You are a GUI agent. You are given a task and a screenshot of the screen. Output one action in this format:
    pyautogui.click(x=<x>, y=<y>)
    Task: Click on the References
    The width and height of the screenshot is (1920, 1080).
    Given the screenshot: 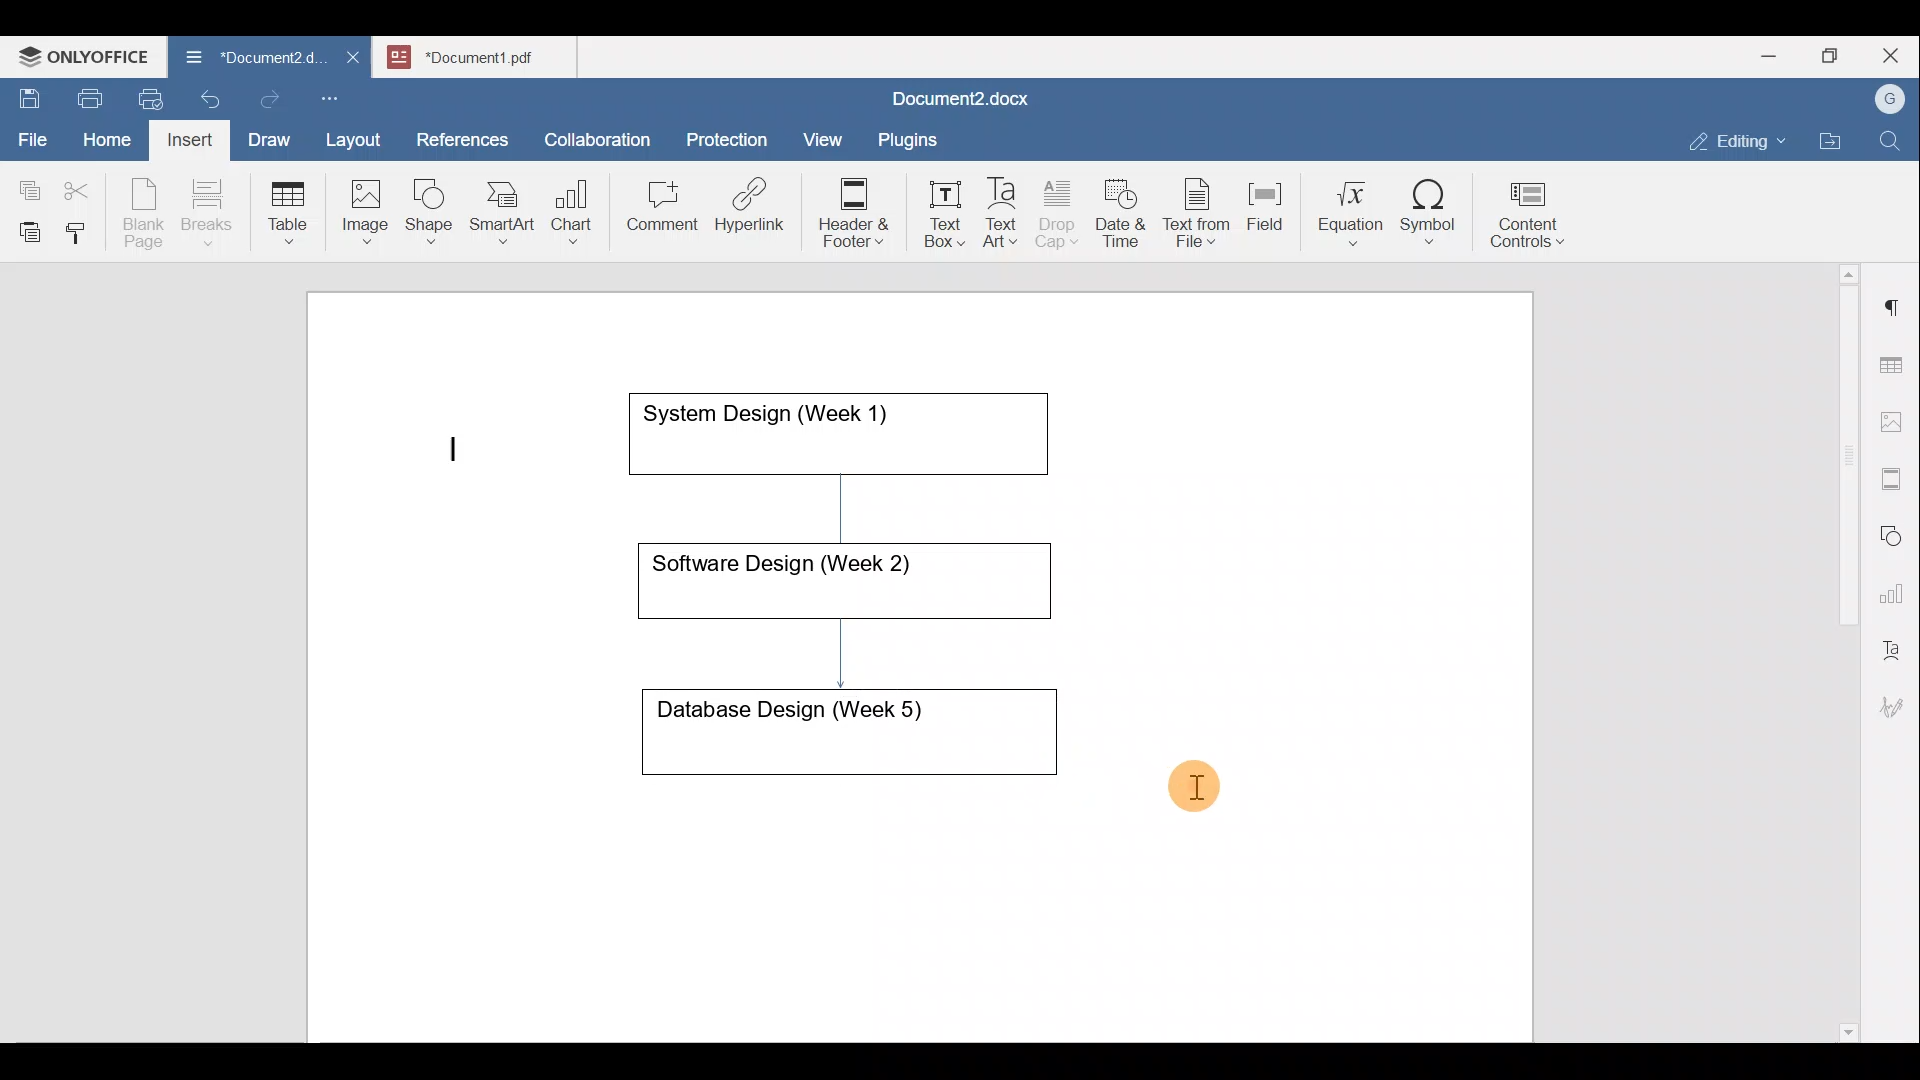 What is the action you would take?
    pyautogui.click(x=461, y=137)
    